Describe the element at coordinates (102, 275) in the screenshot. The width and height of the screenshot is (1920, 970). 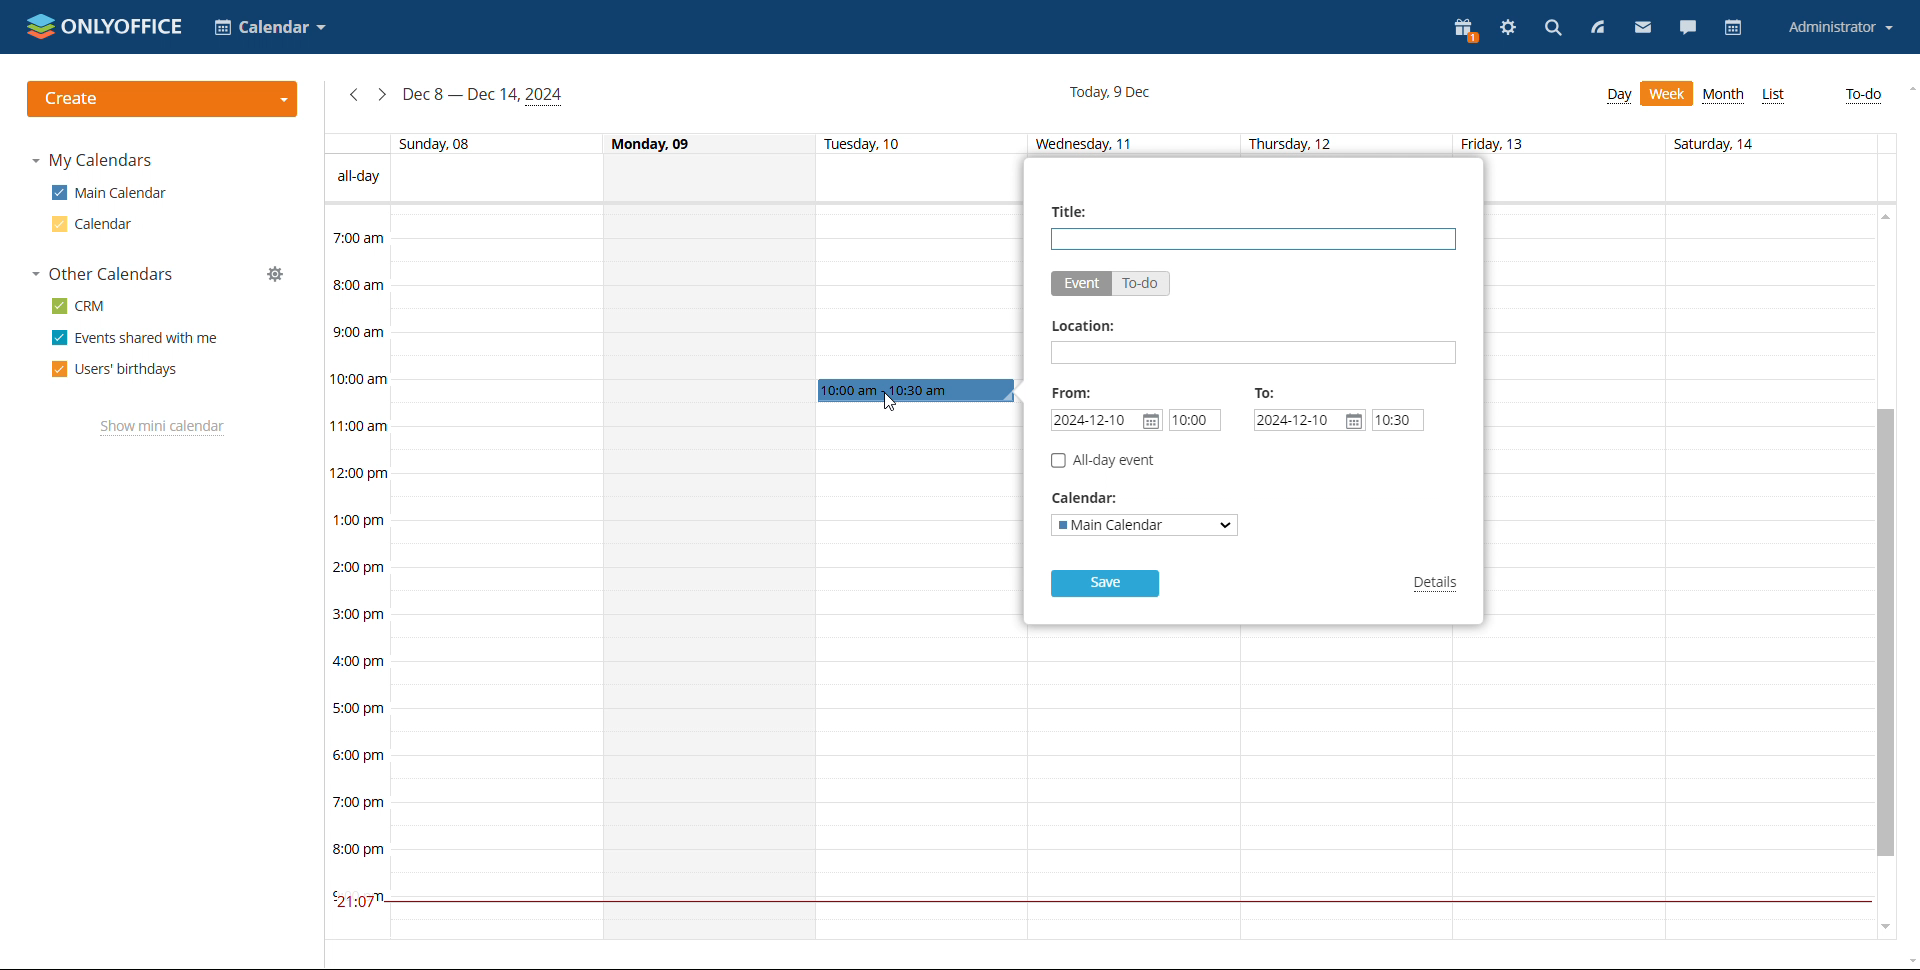
I see `other calendars` at that location.